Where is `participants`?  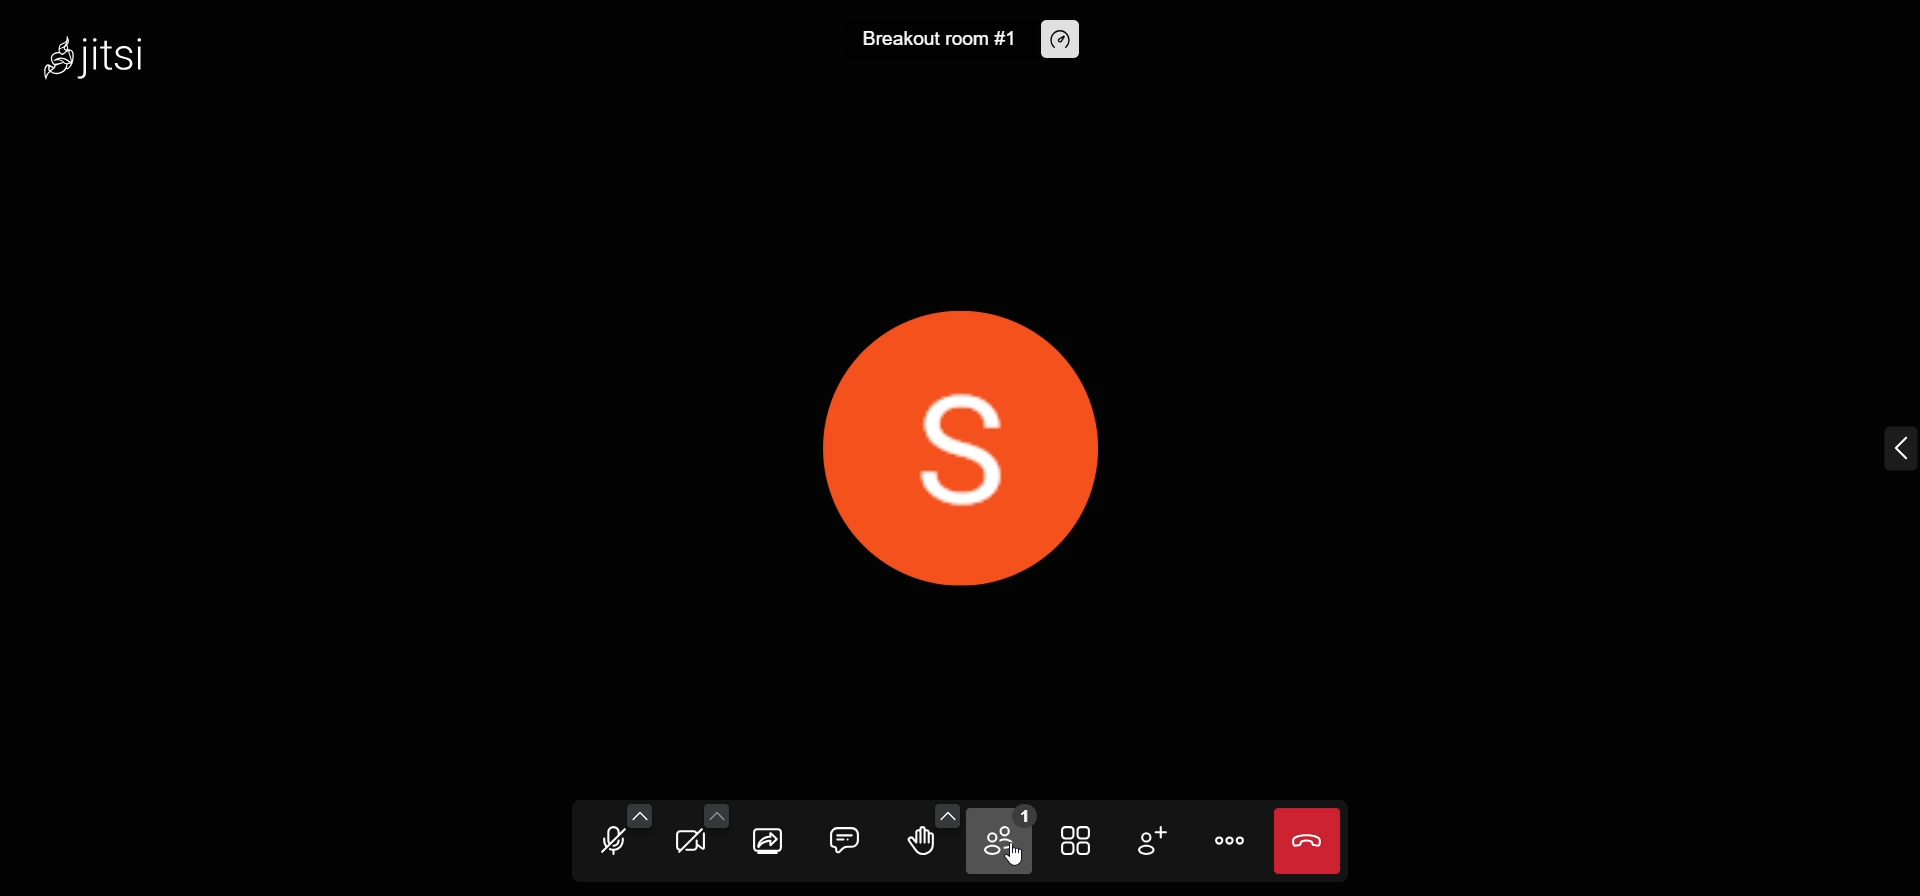
participants is located at coordinates (1006, 839).